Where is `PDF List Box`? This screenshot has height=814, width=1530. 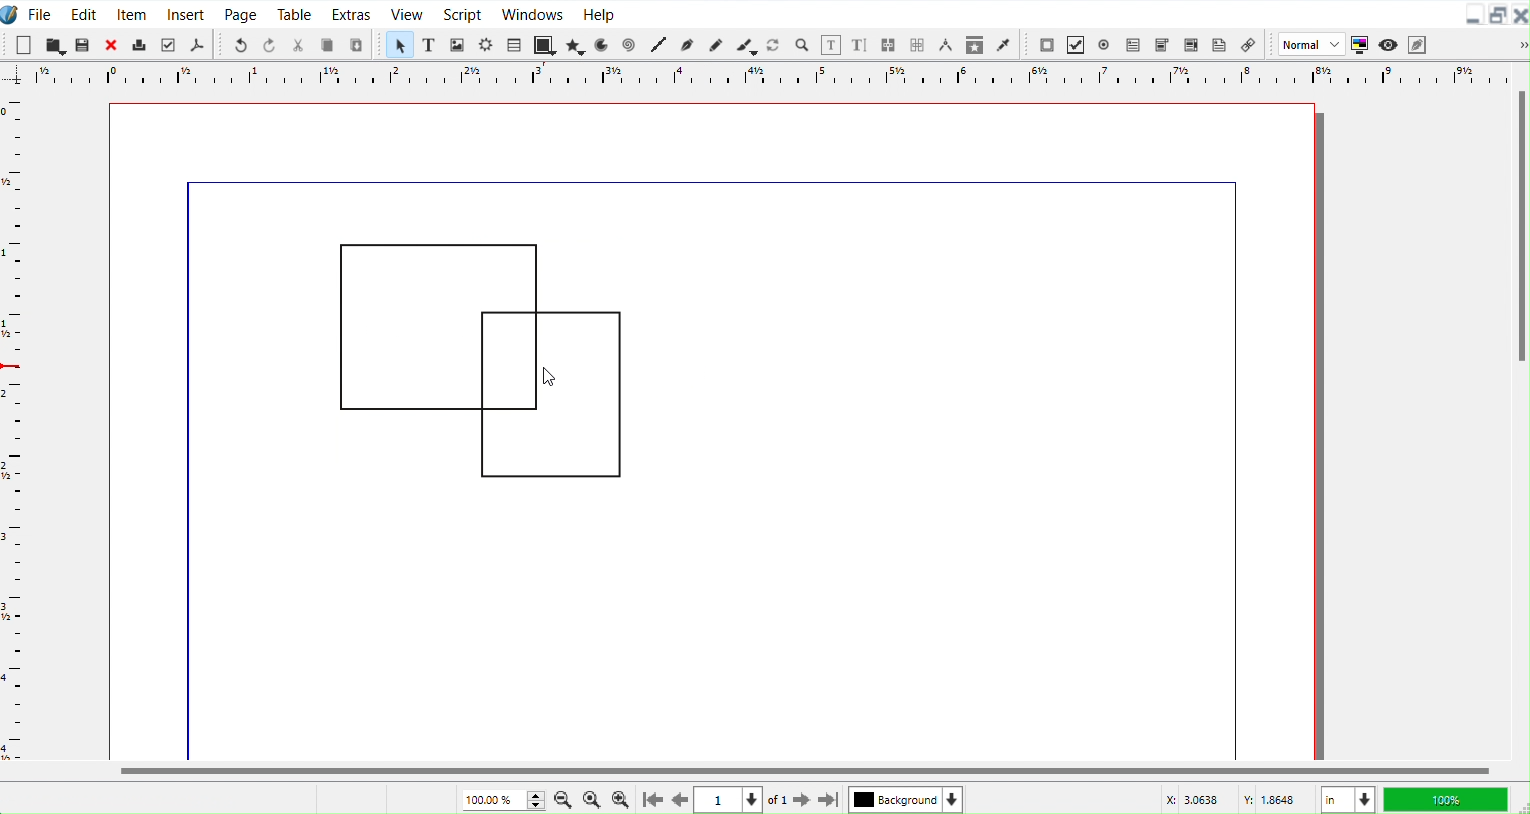
PDF List Box is located at coordinates (1190, 43).